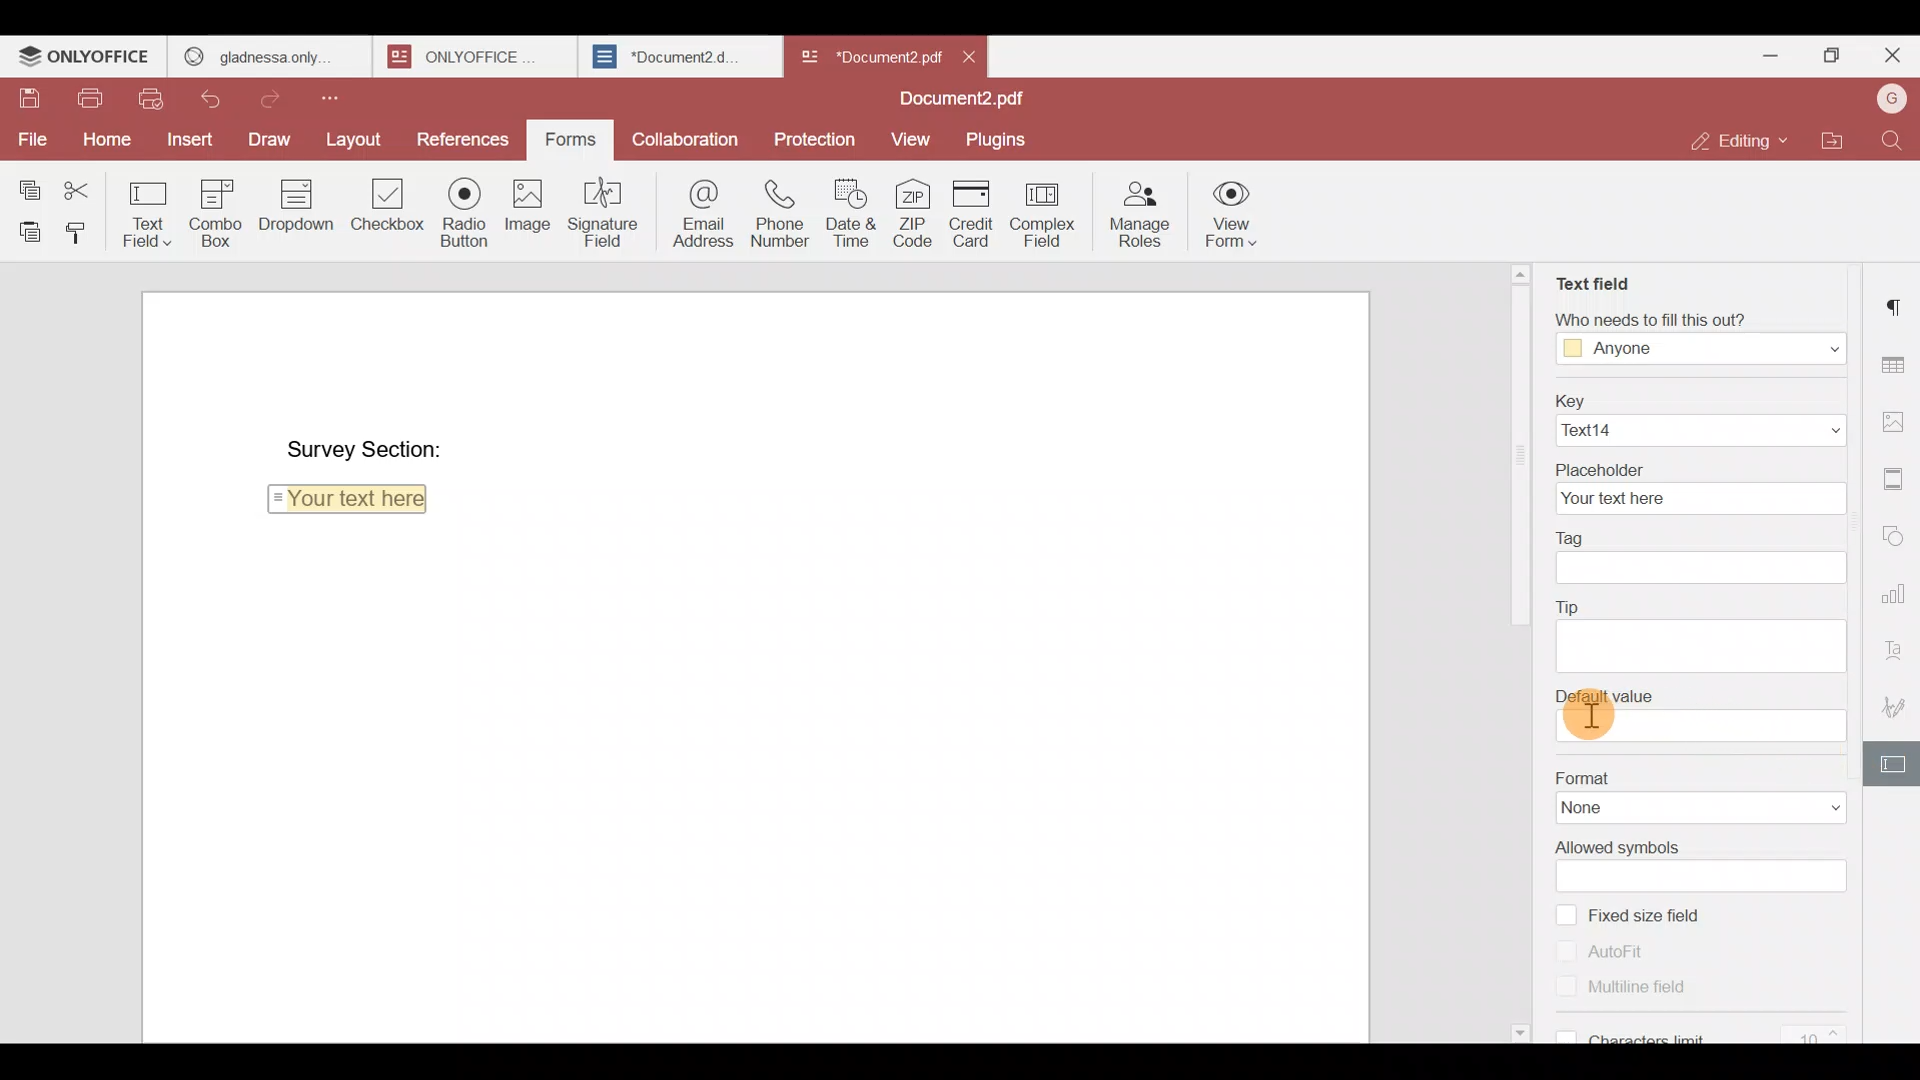 This screenshot has width=1920, height=1080. Describe the element at coordinates (24, 228) in the screenshot. I see `Paste` at that location.